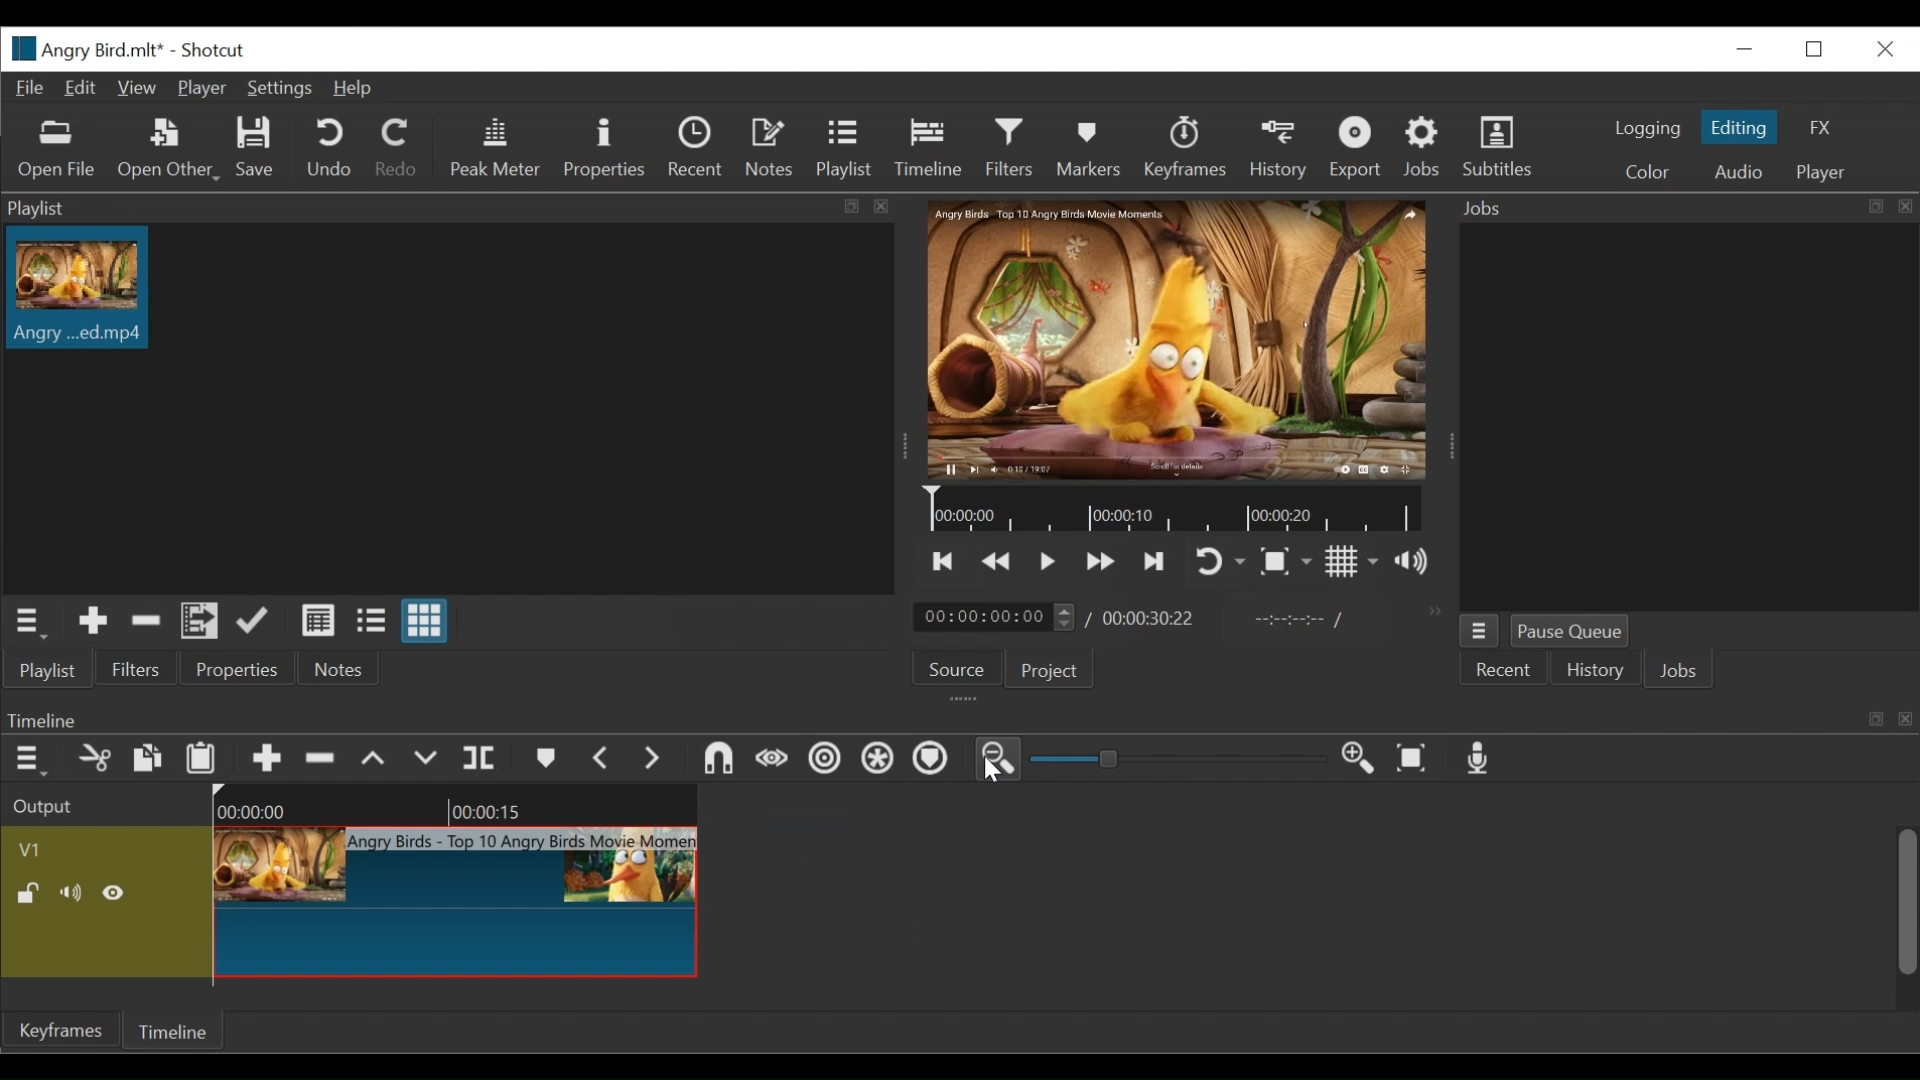 This screenshot has height=1080, width=1920. What do you see at coordinates (484, 755) in the screenshot?
I see `split` at bounding box center [484, 755].